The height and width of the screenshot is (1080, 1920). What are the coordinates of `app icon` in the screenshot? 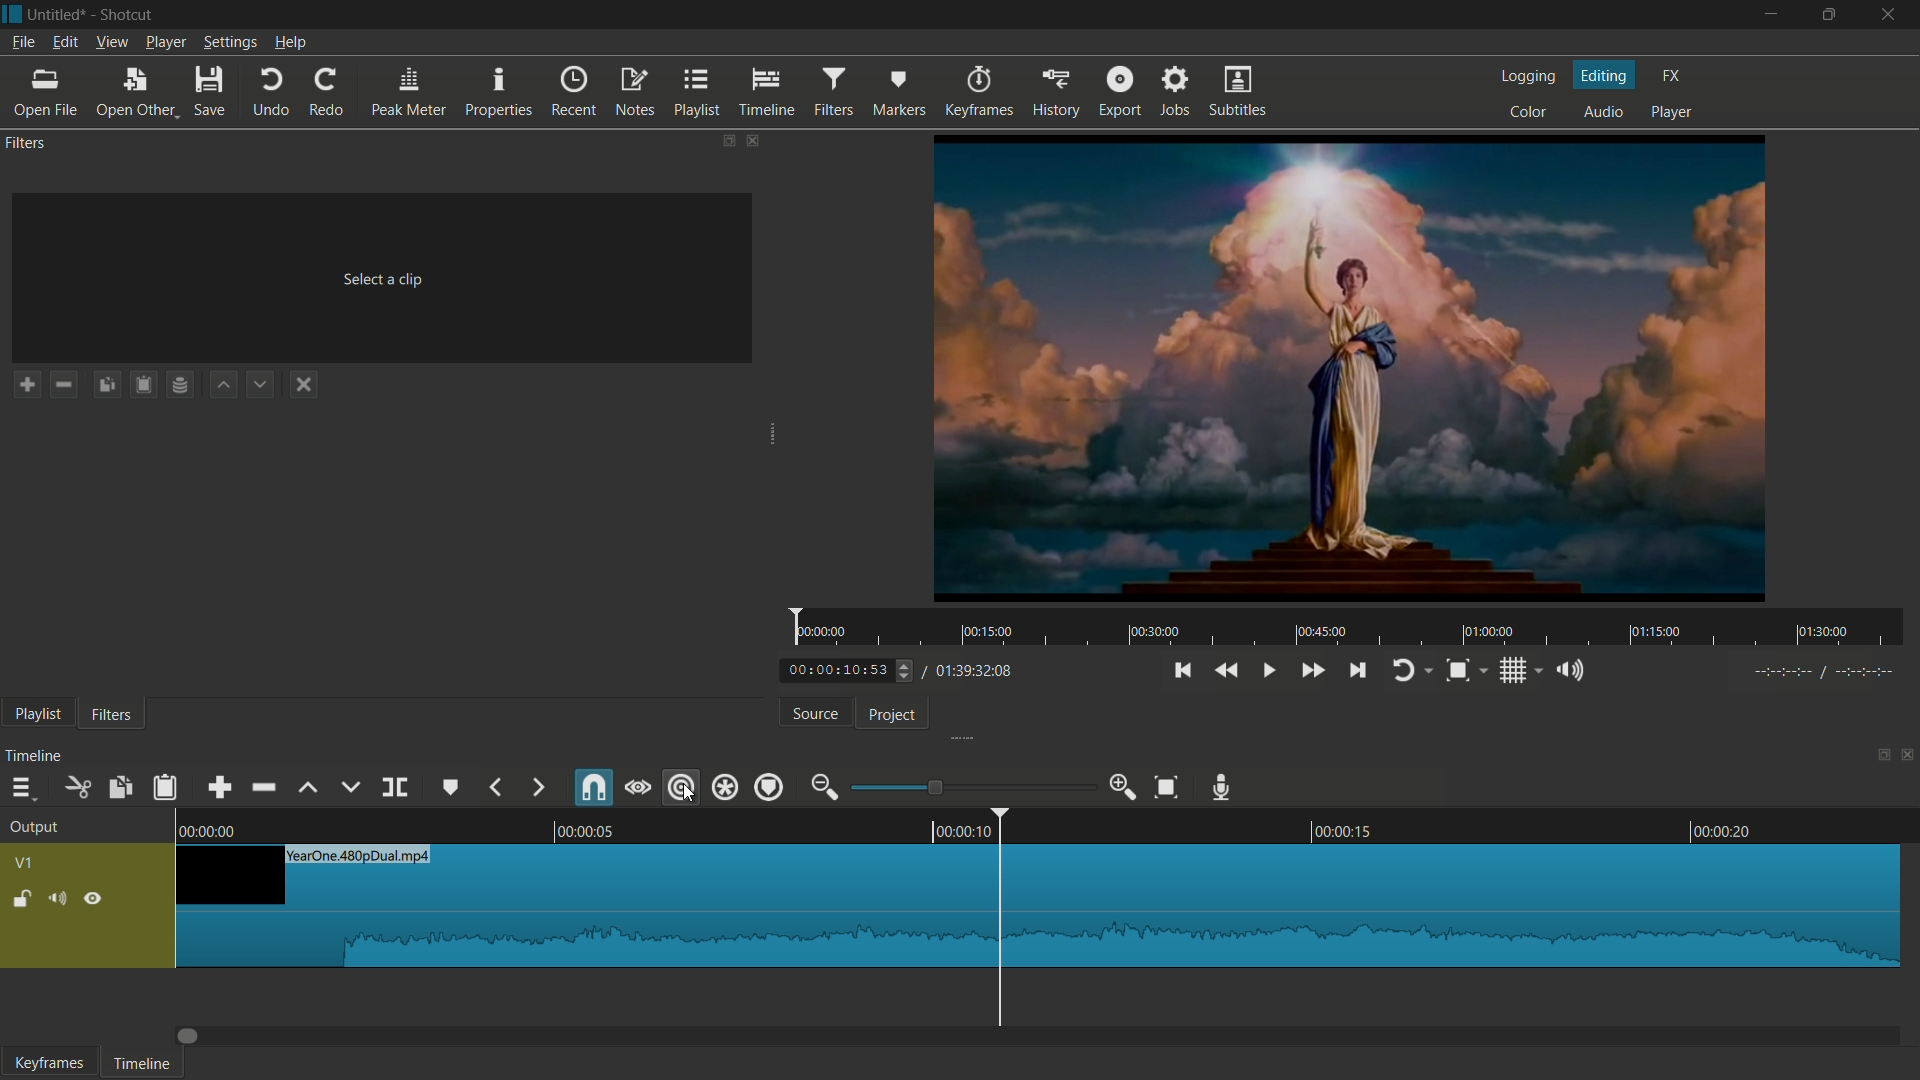 It's located at (13, 14).